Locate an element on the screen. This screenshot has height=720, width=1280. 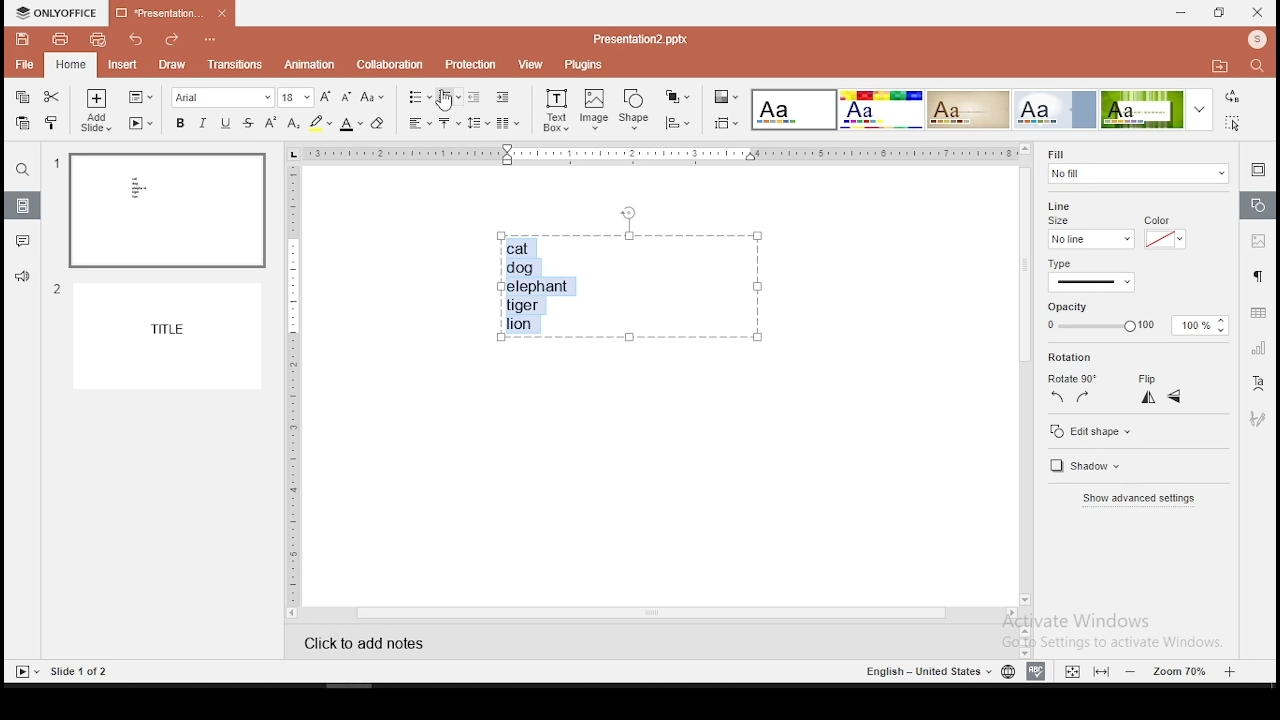
cut is located at coordinates (50, 98).